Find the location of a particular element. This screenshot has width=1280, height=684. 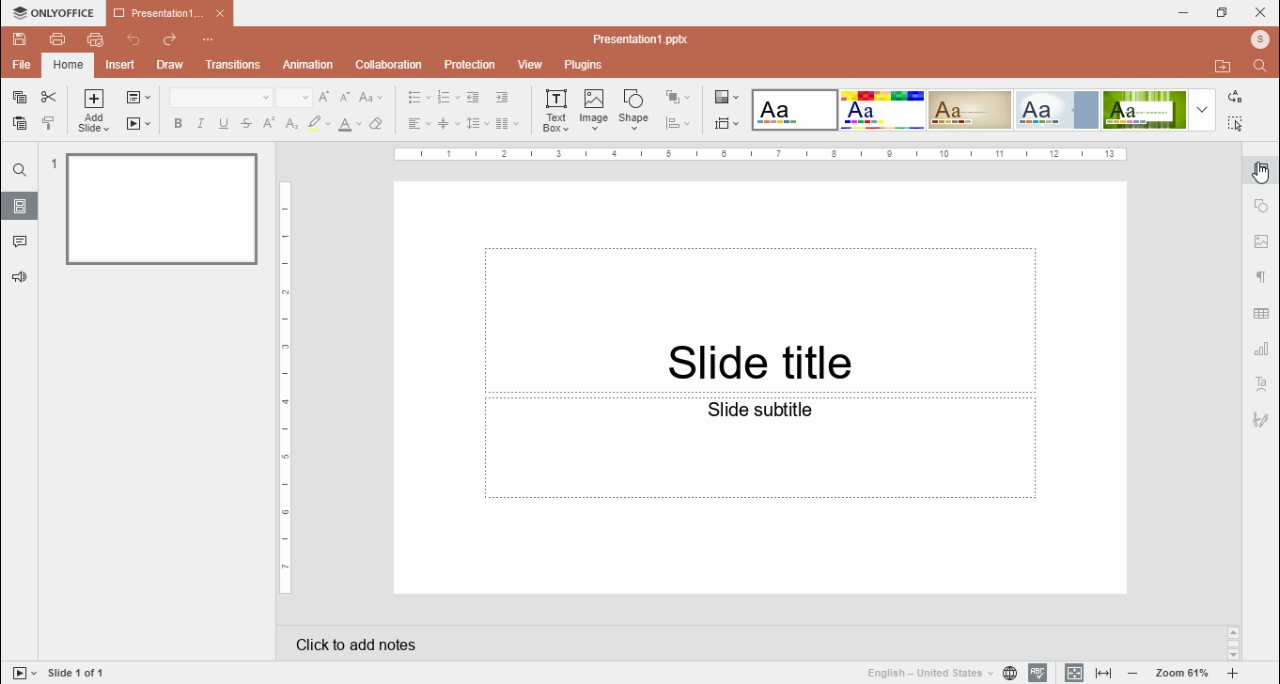

image settings is located at coordinates (1265, 240).